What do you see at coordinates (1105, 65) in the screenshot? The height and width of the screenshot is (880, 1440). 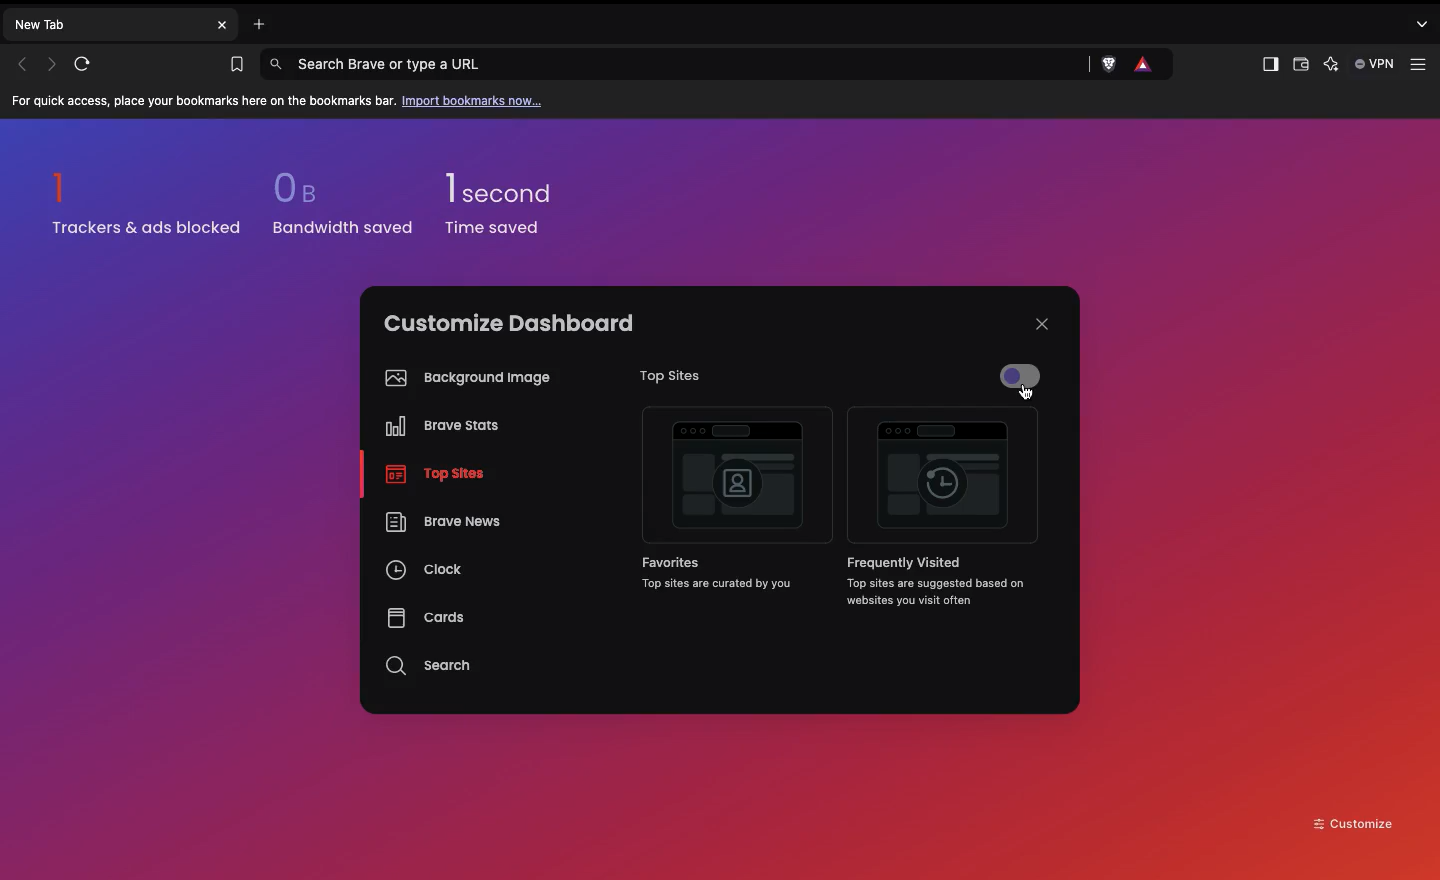 I see `Brave Shields` at bounding box center [1105, 65].